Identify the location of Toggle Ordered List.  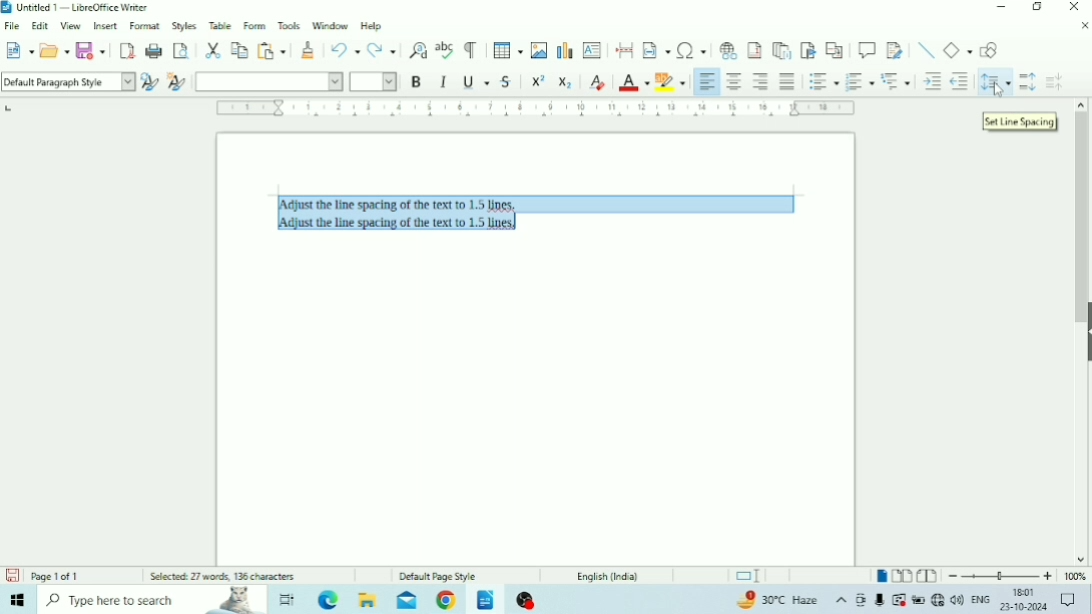
(859, 80).